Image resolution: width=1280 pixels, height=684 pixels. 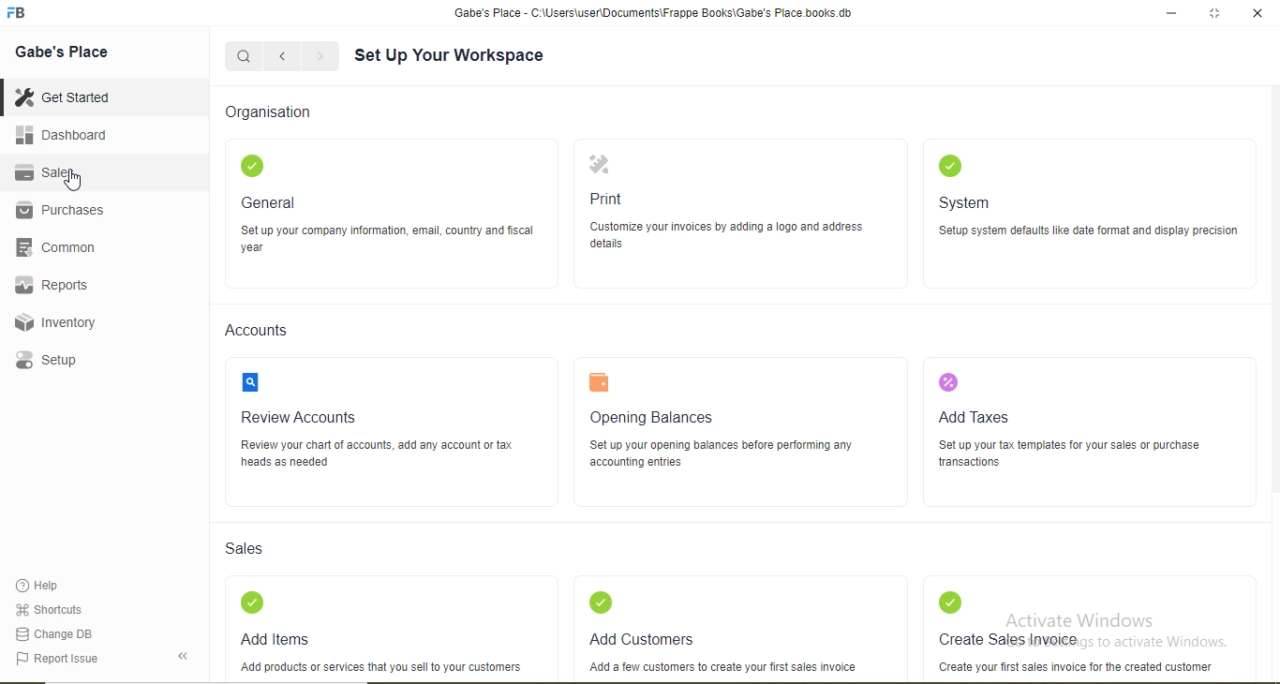 What do you see at coordinates (272, 162) in the screenshot?
I see `tick` at bounding box center [272, 162].